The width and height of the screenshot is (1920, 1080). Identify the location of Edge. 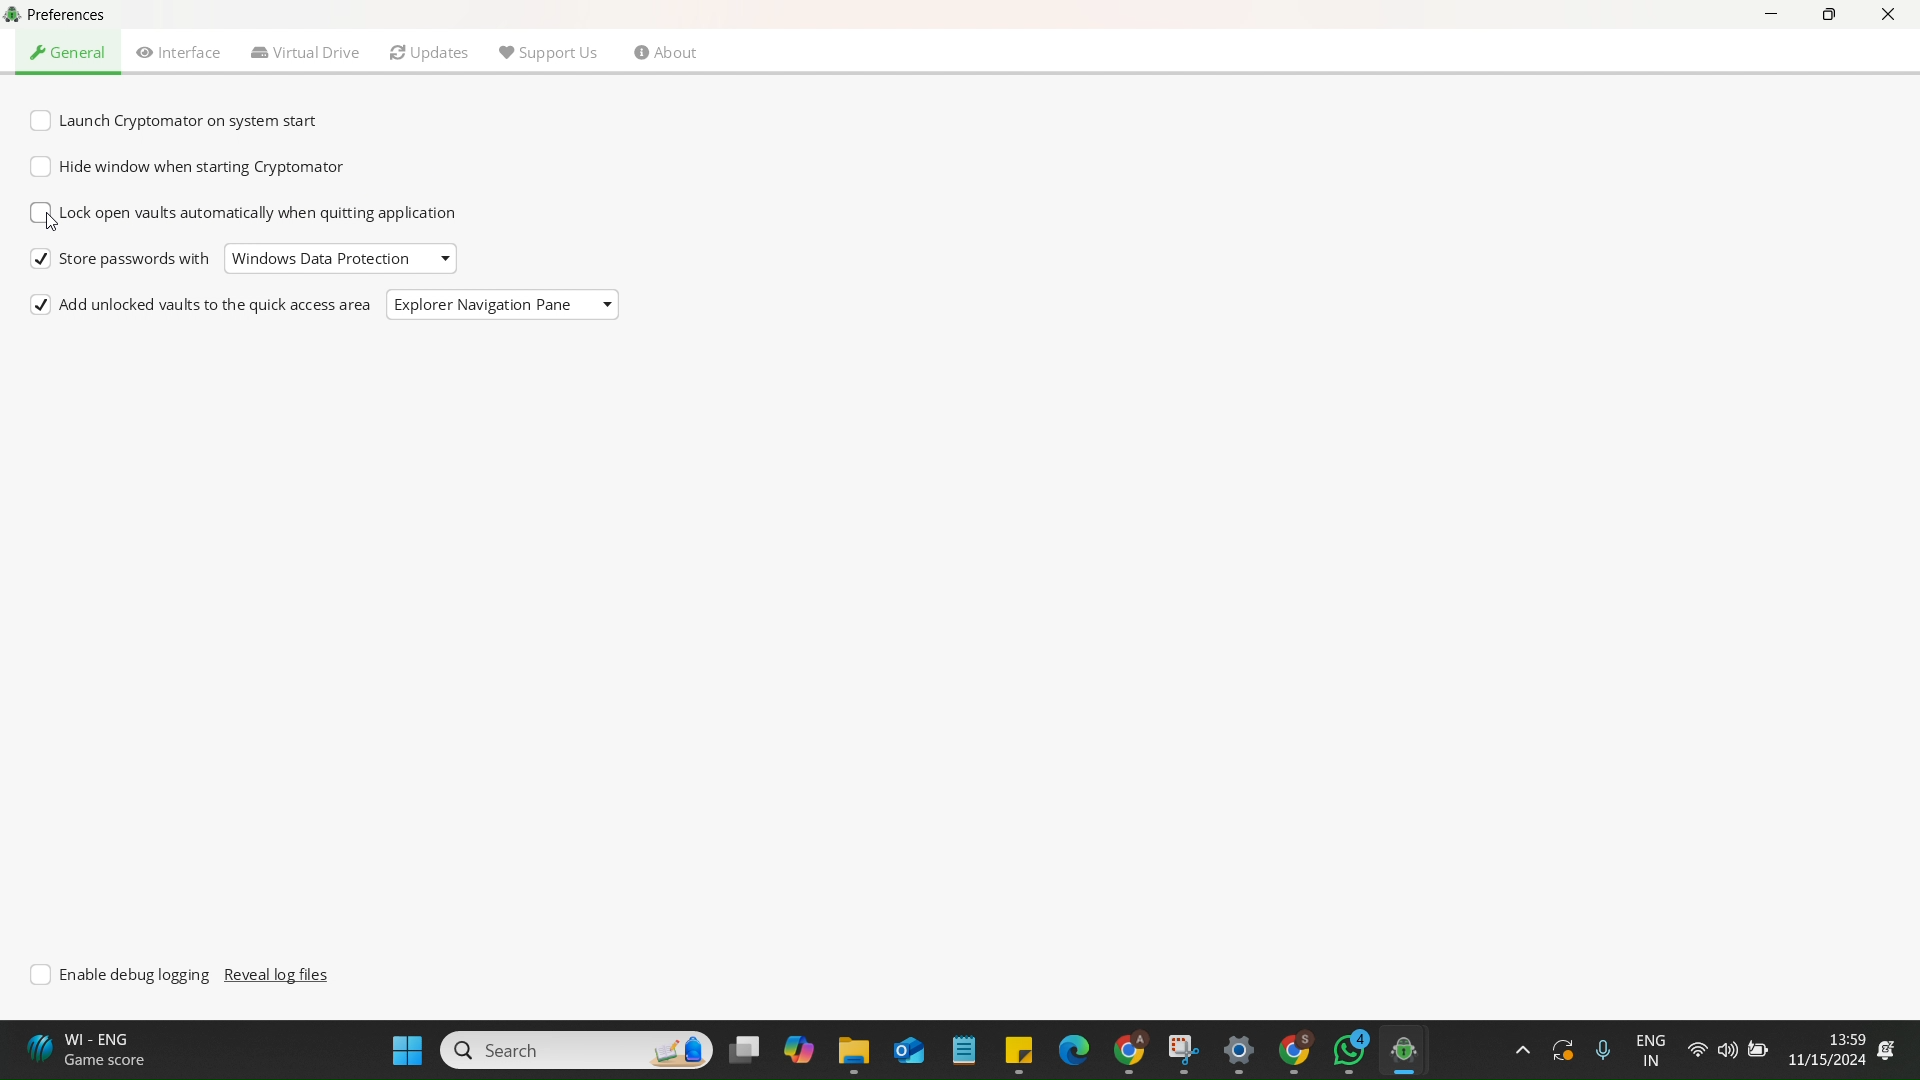
(1070, 1048).